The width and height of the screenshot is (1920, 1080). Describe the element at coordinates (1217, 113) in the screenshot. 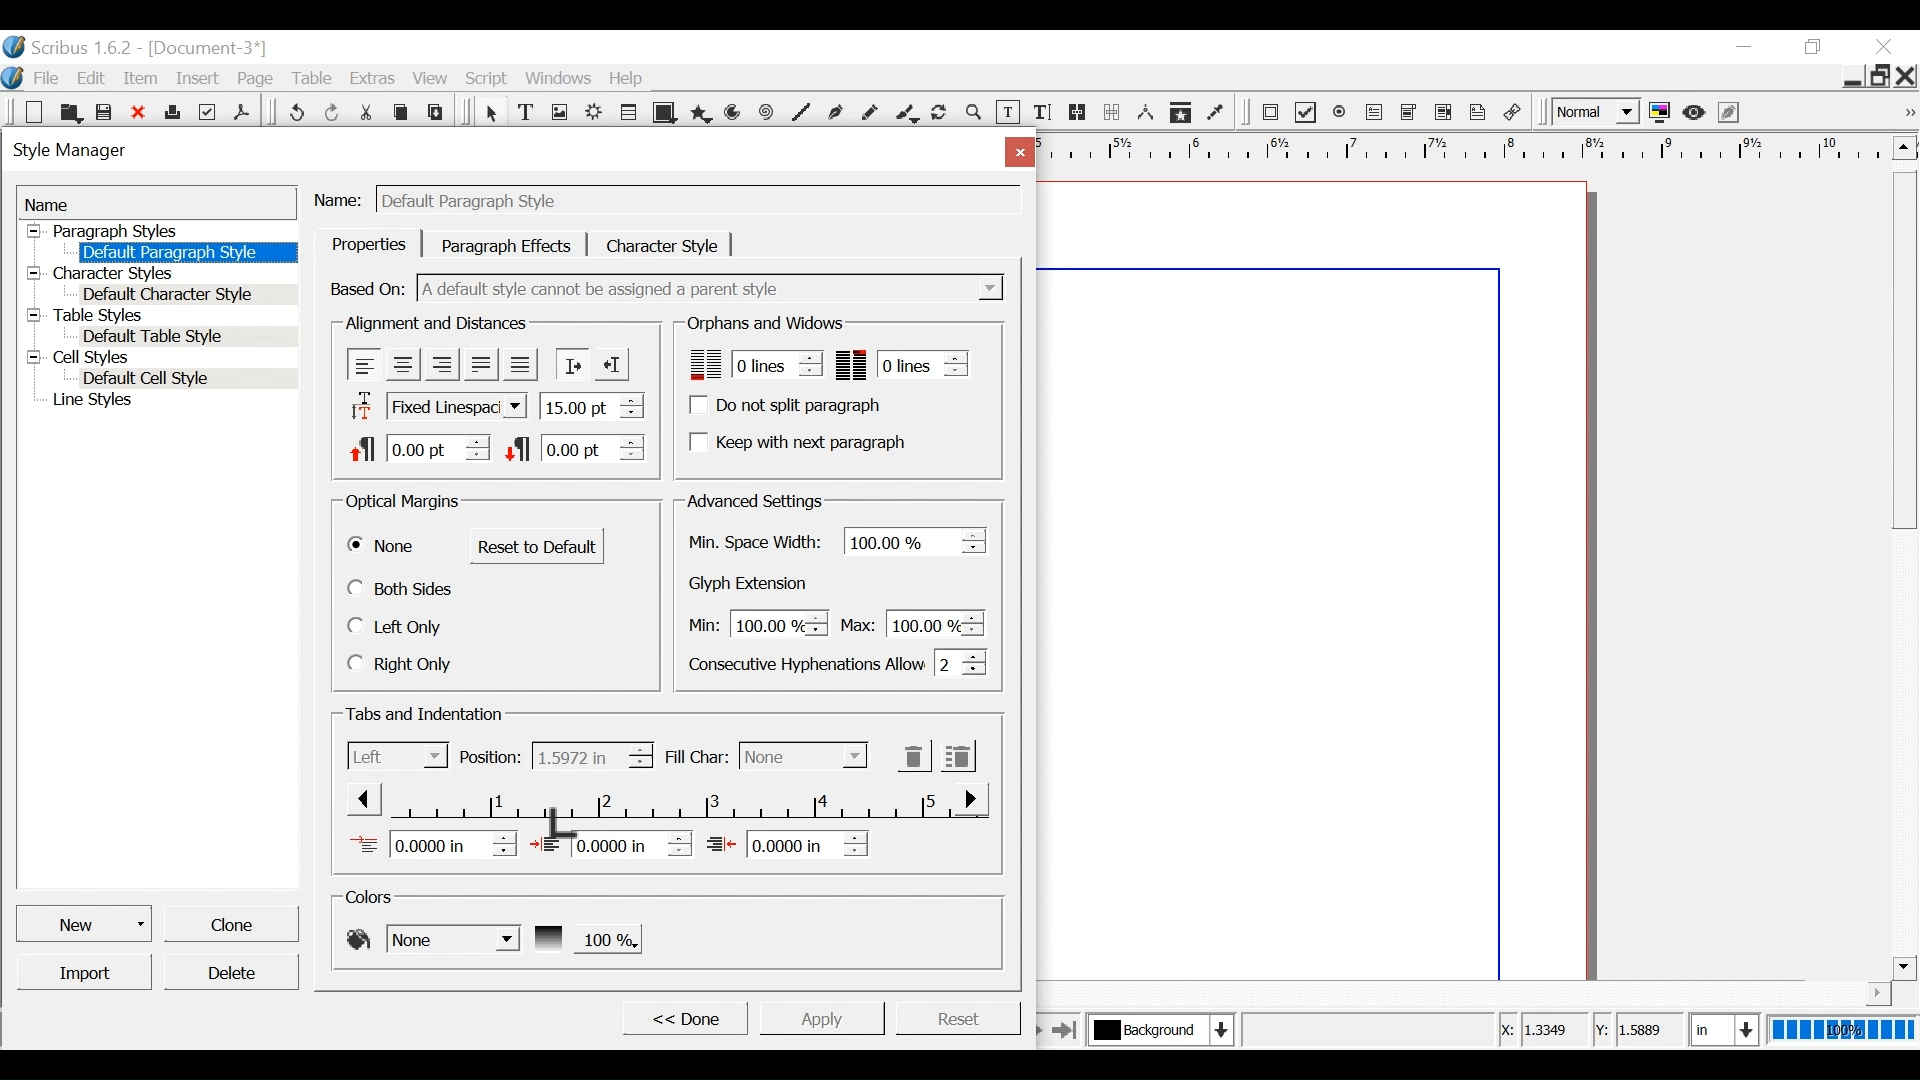

I see `Eye dropper` at that location.